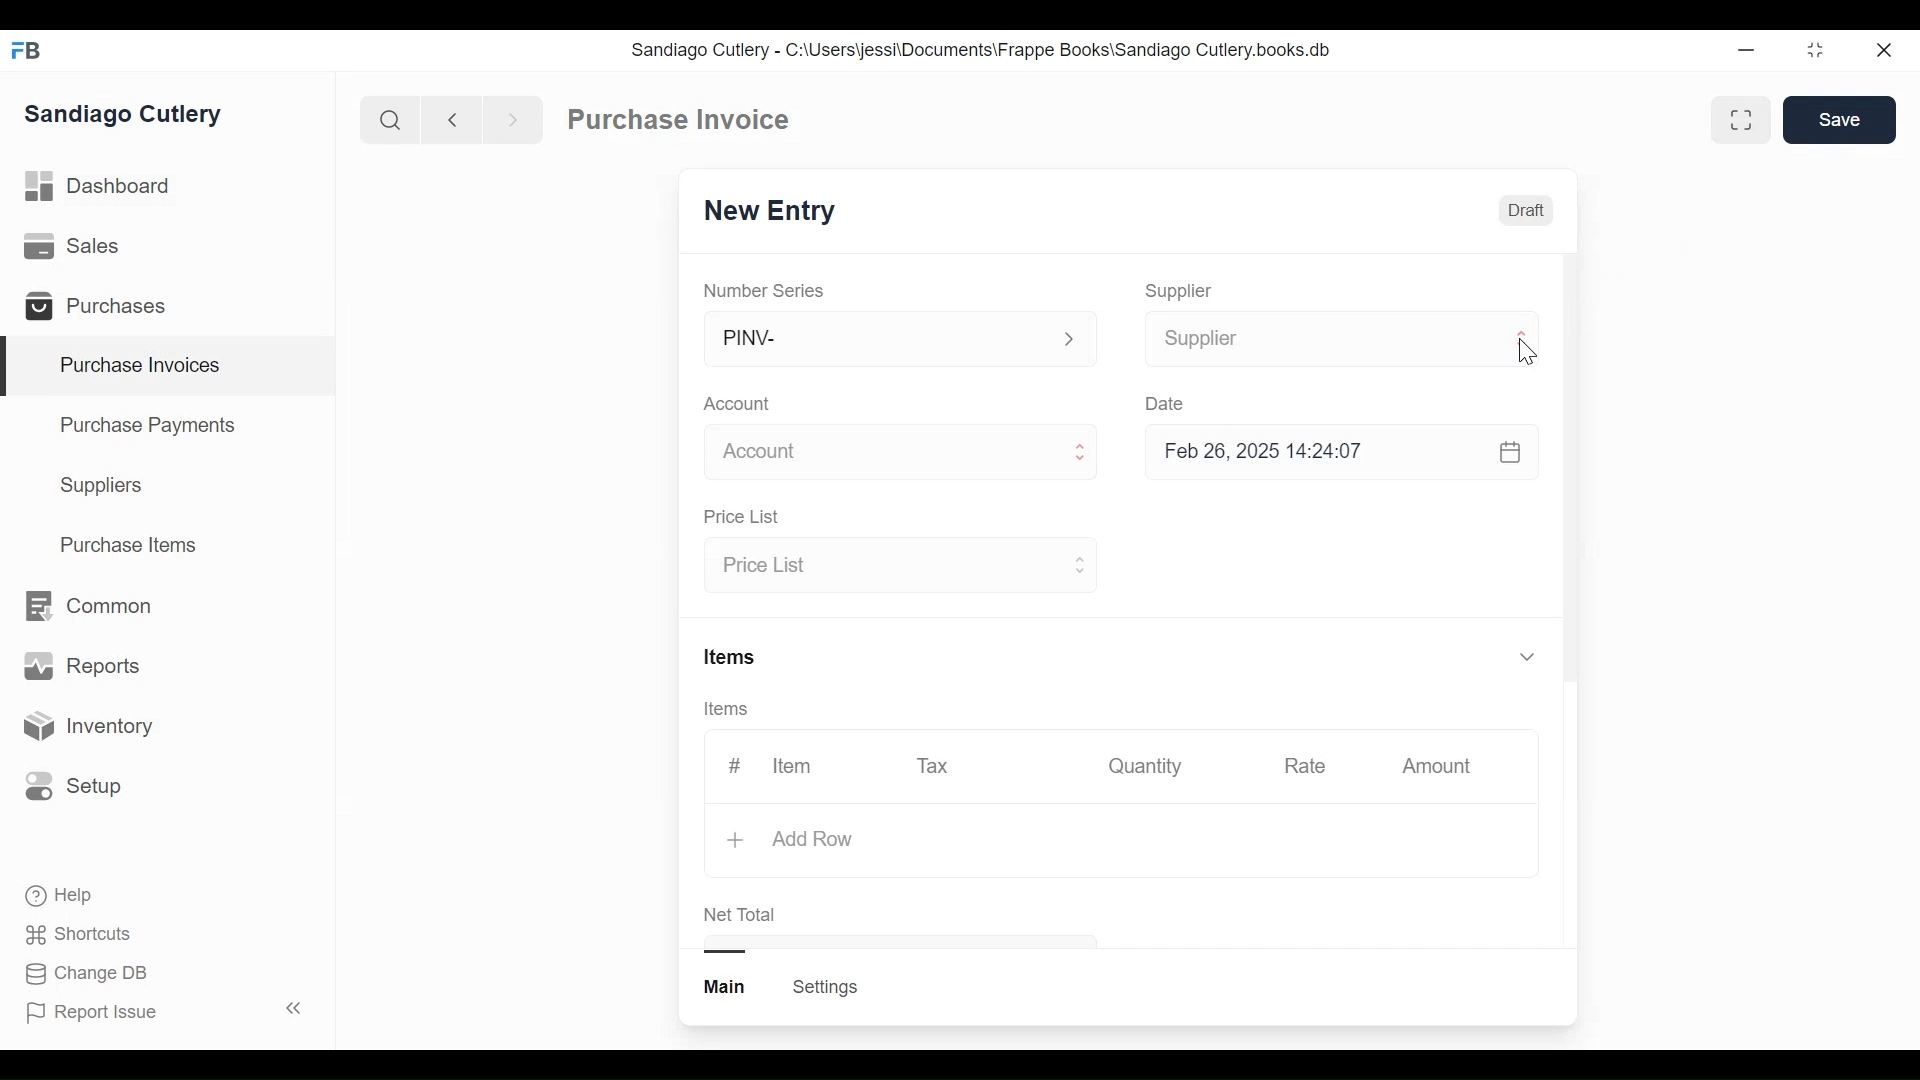 This screenshot has height=1080, width=1920. Describe the element at coordinates (1742, 120) in the screenshot. I see `Toggle between form and full view` at that location.